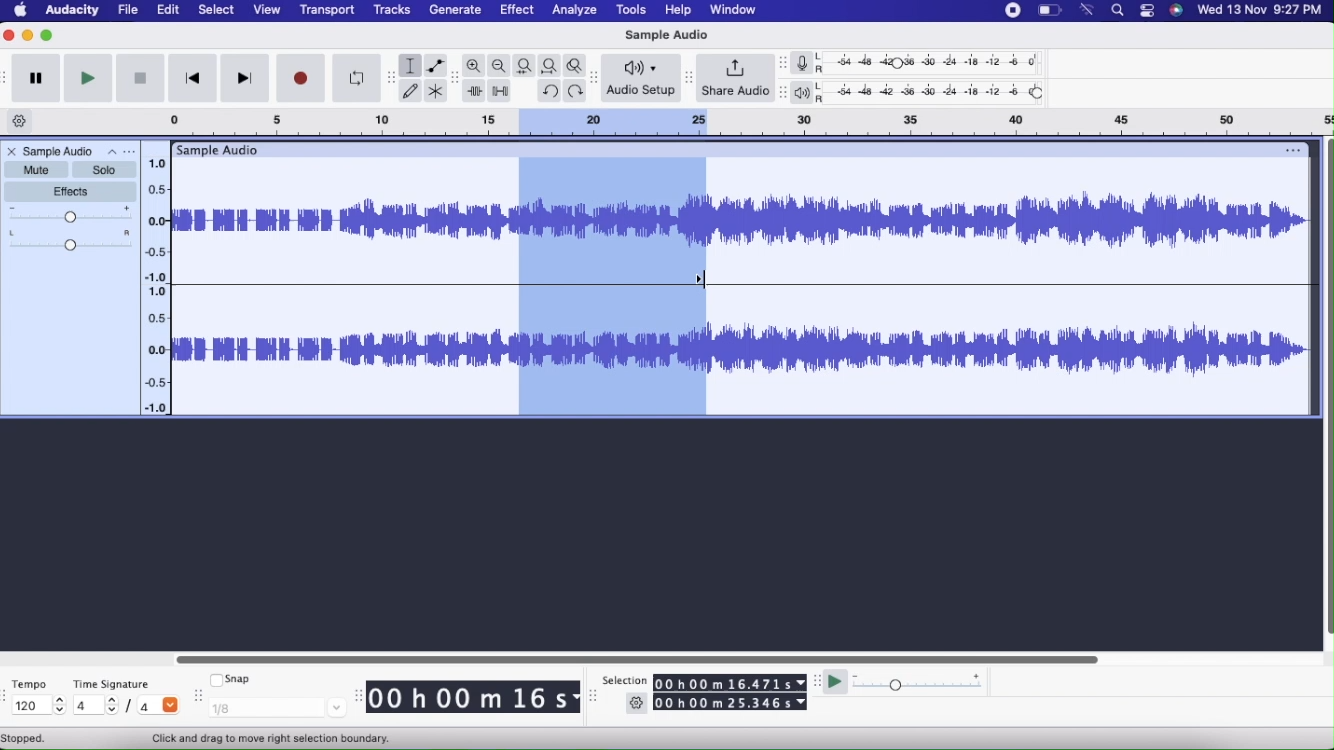 The image size is (1334, 750). I want to click on Window, so click(738, 10).